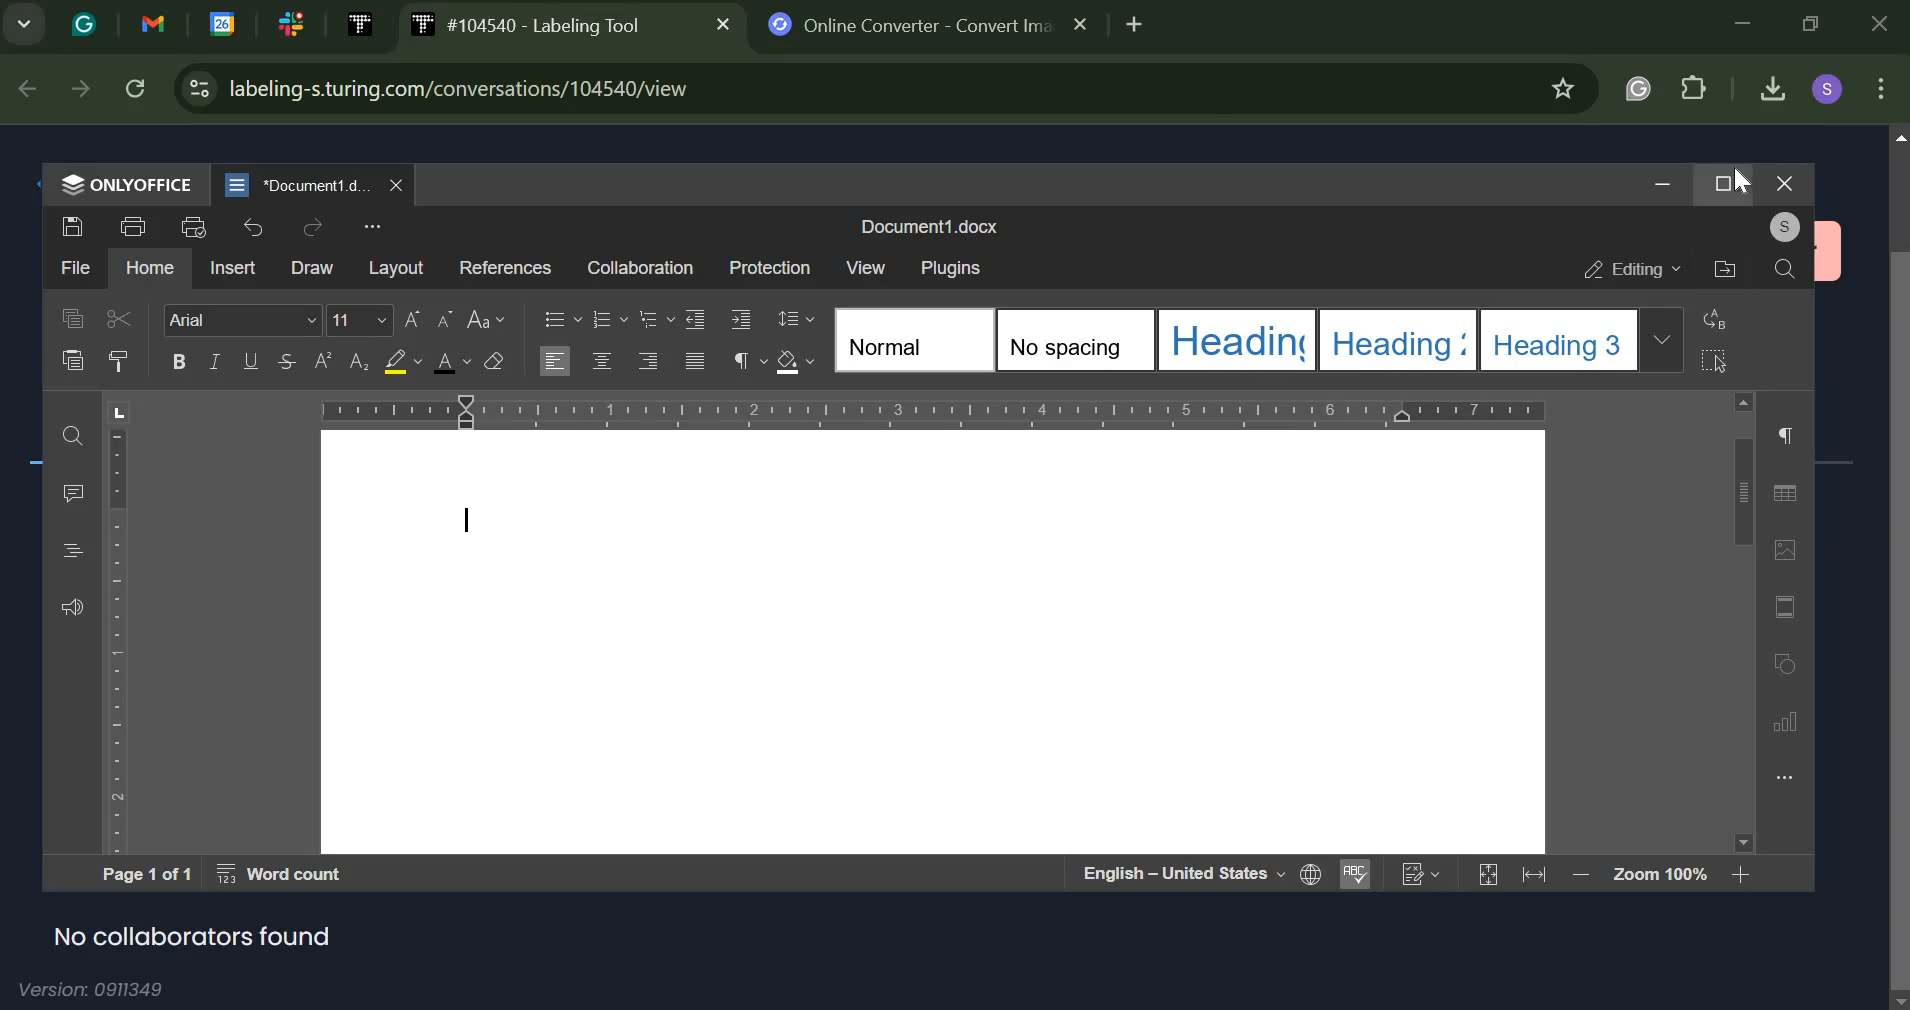  I want to click on 11, so click(358, 320).